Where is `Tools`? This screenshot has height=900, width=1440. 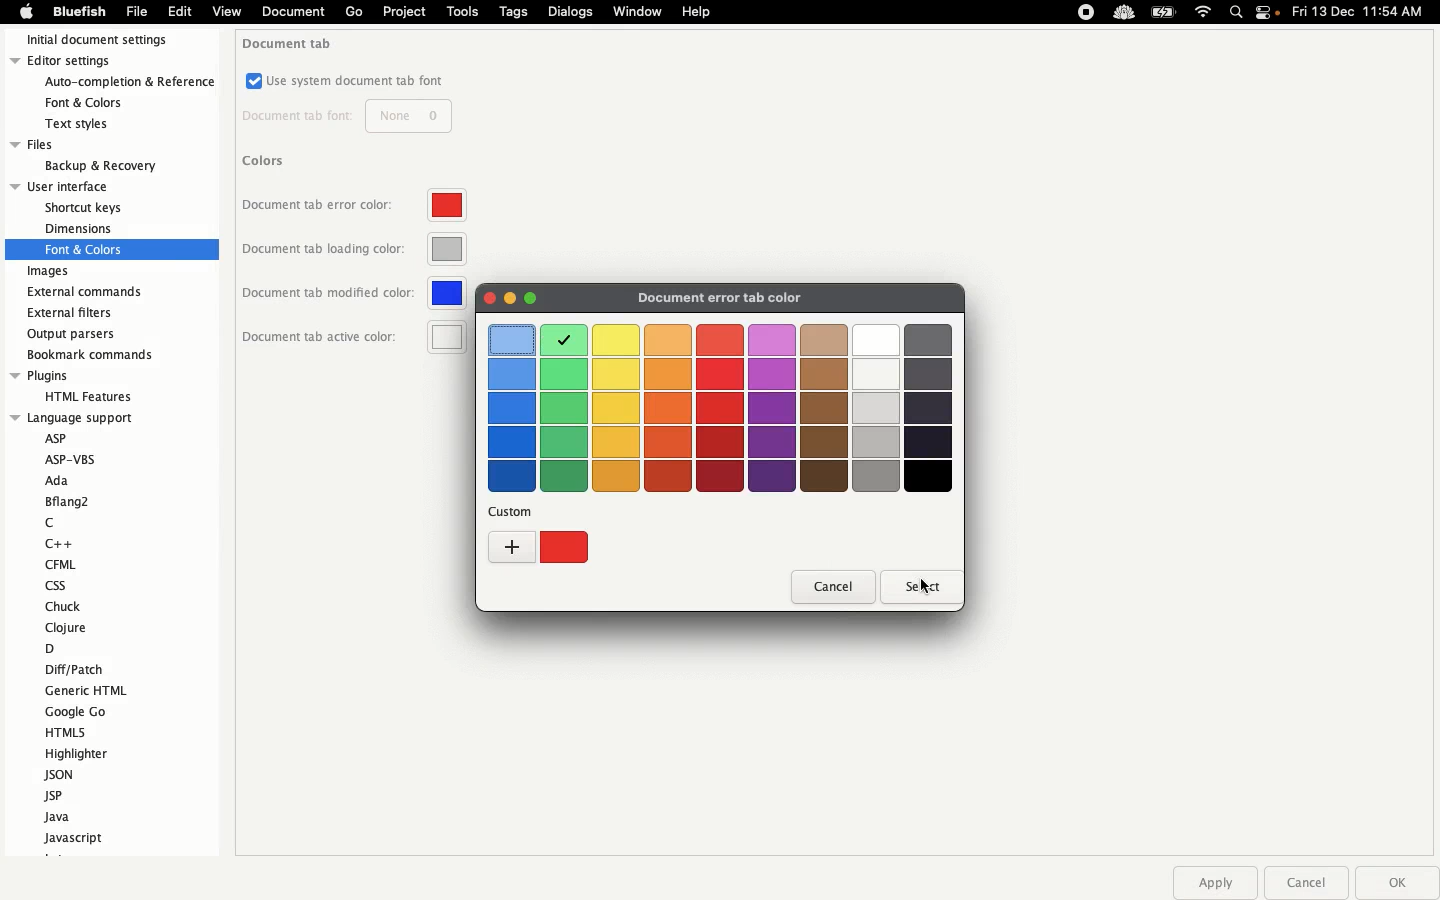
Tools is located at coordinates (463, 11).